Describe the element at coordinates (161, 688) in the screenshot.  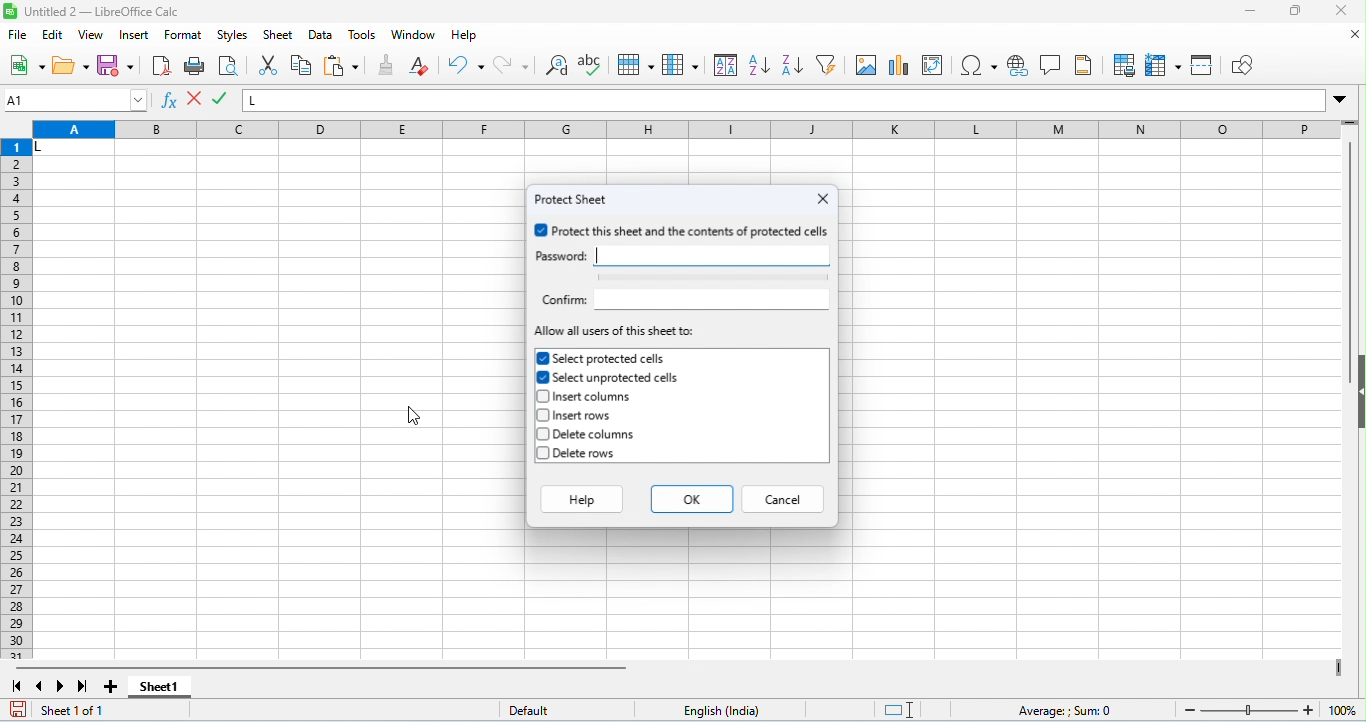
I see `sheet 1` at that location.